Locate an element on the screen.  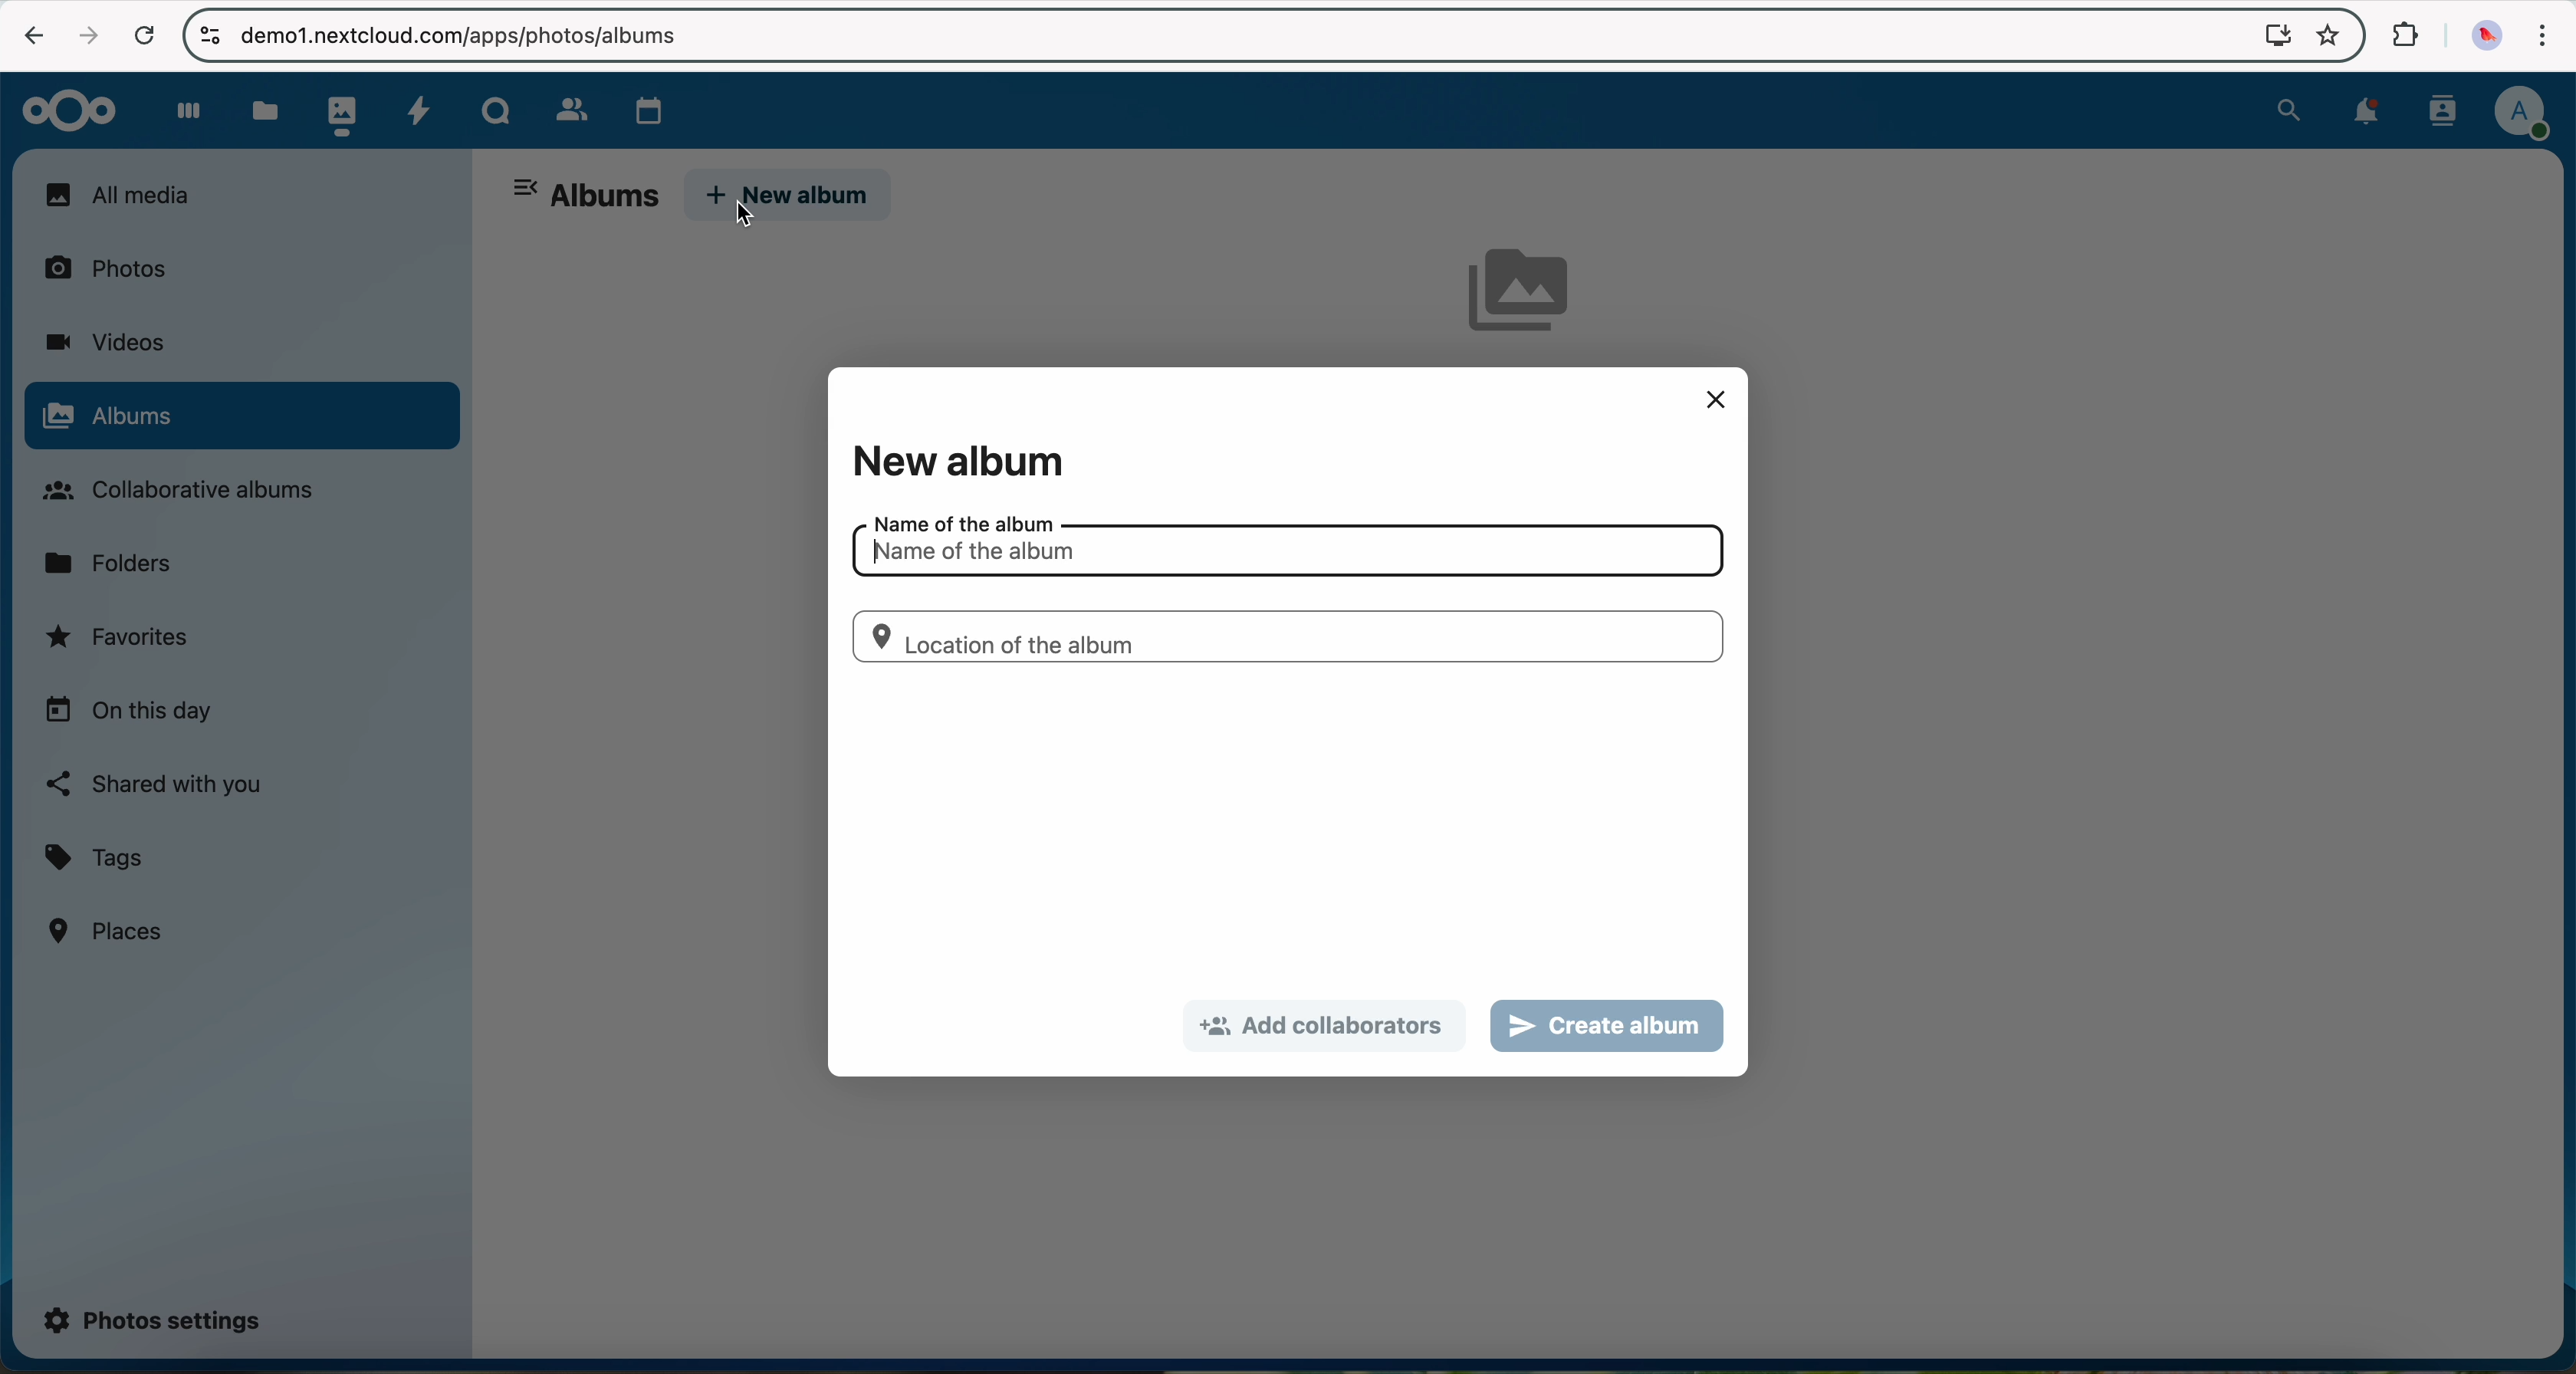
photos is located at coordinates (117, 266).